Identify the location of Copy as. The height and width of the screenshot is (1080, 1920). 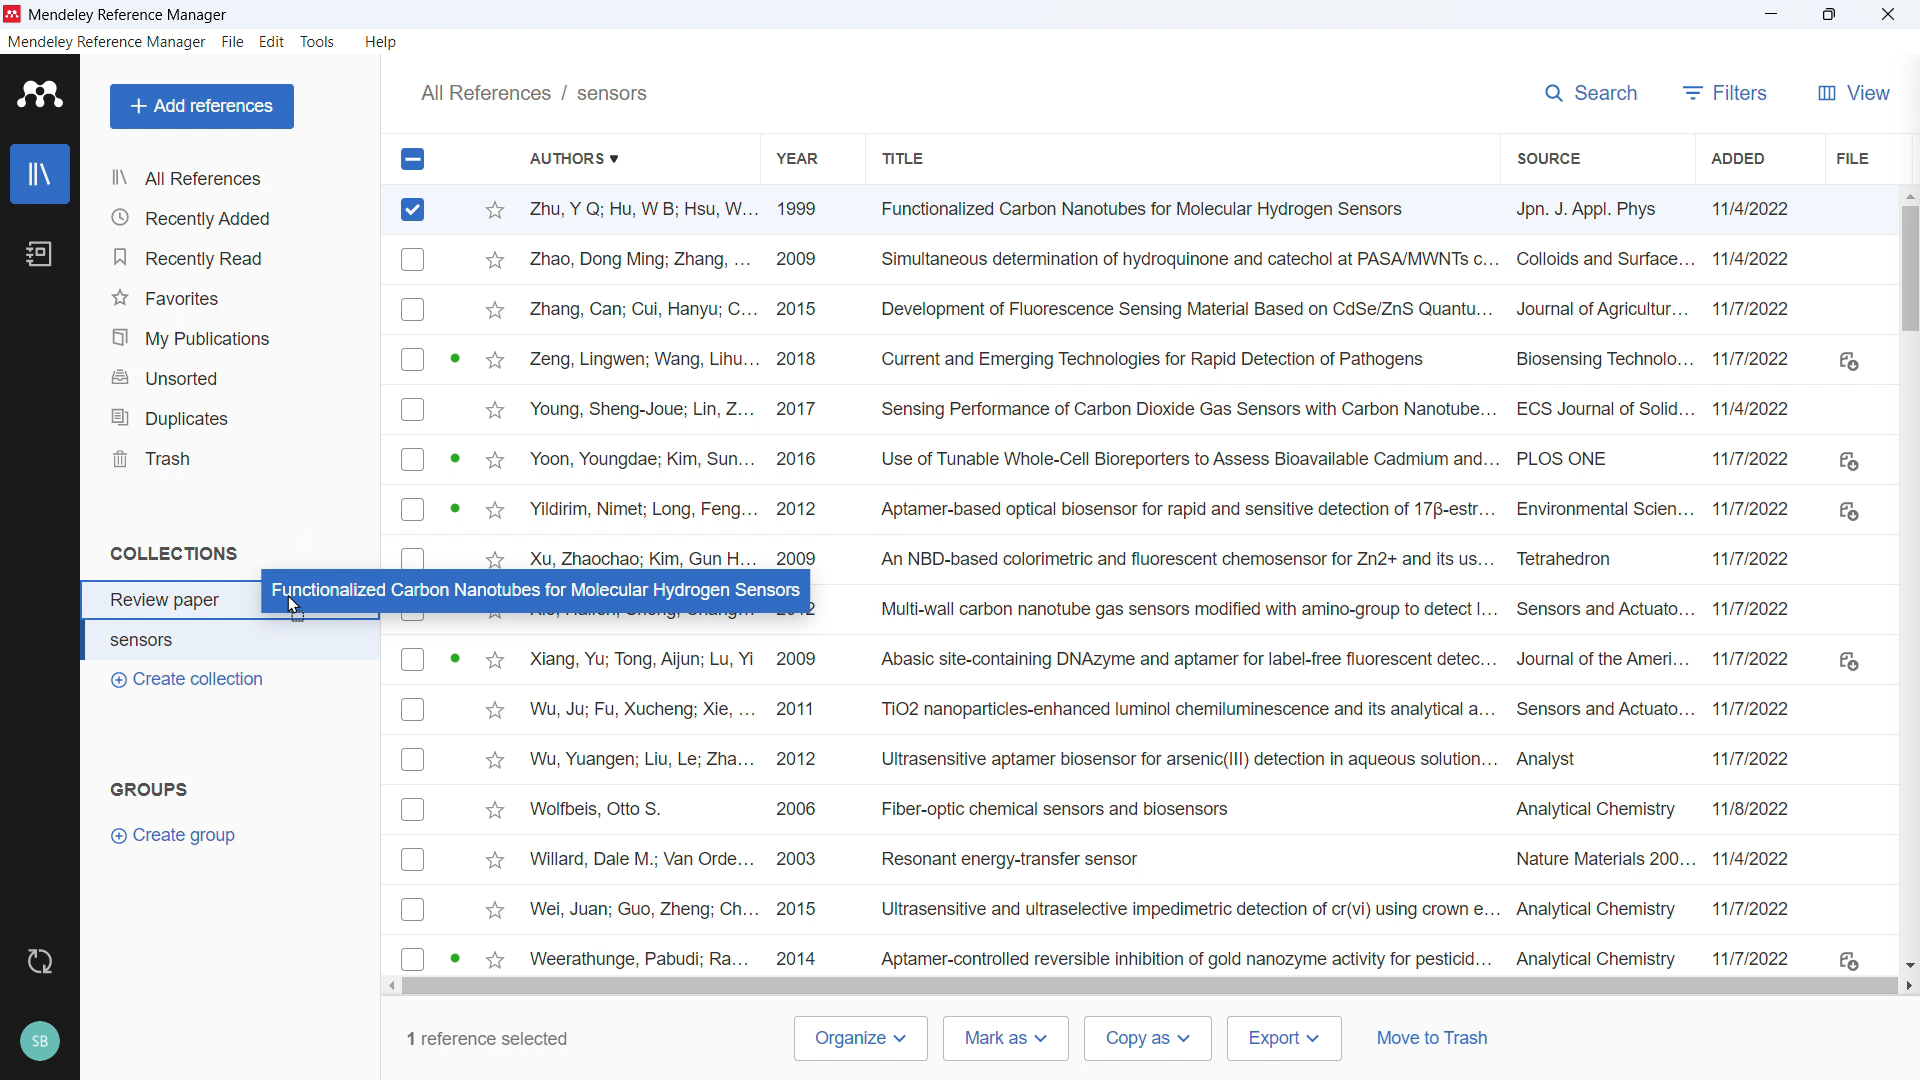
(1148, 1038).